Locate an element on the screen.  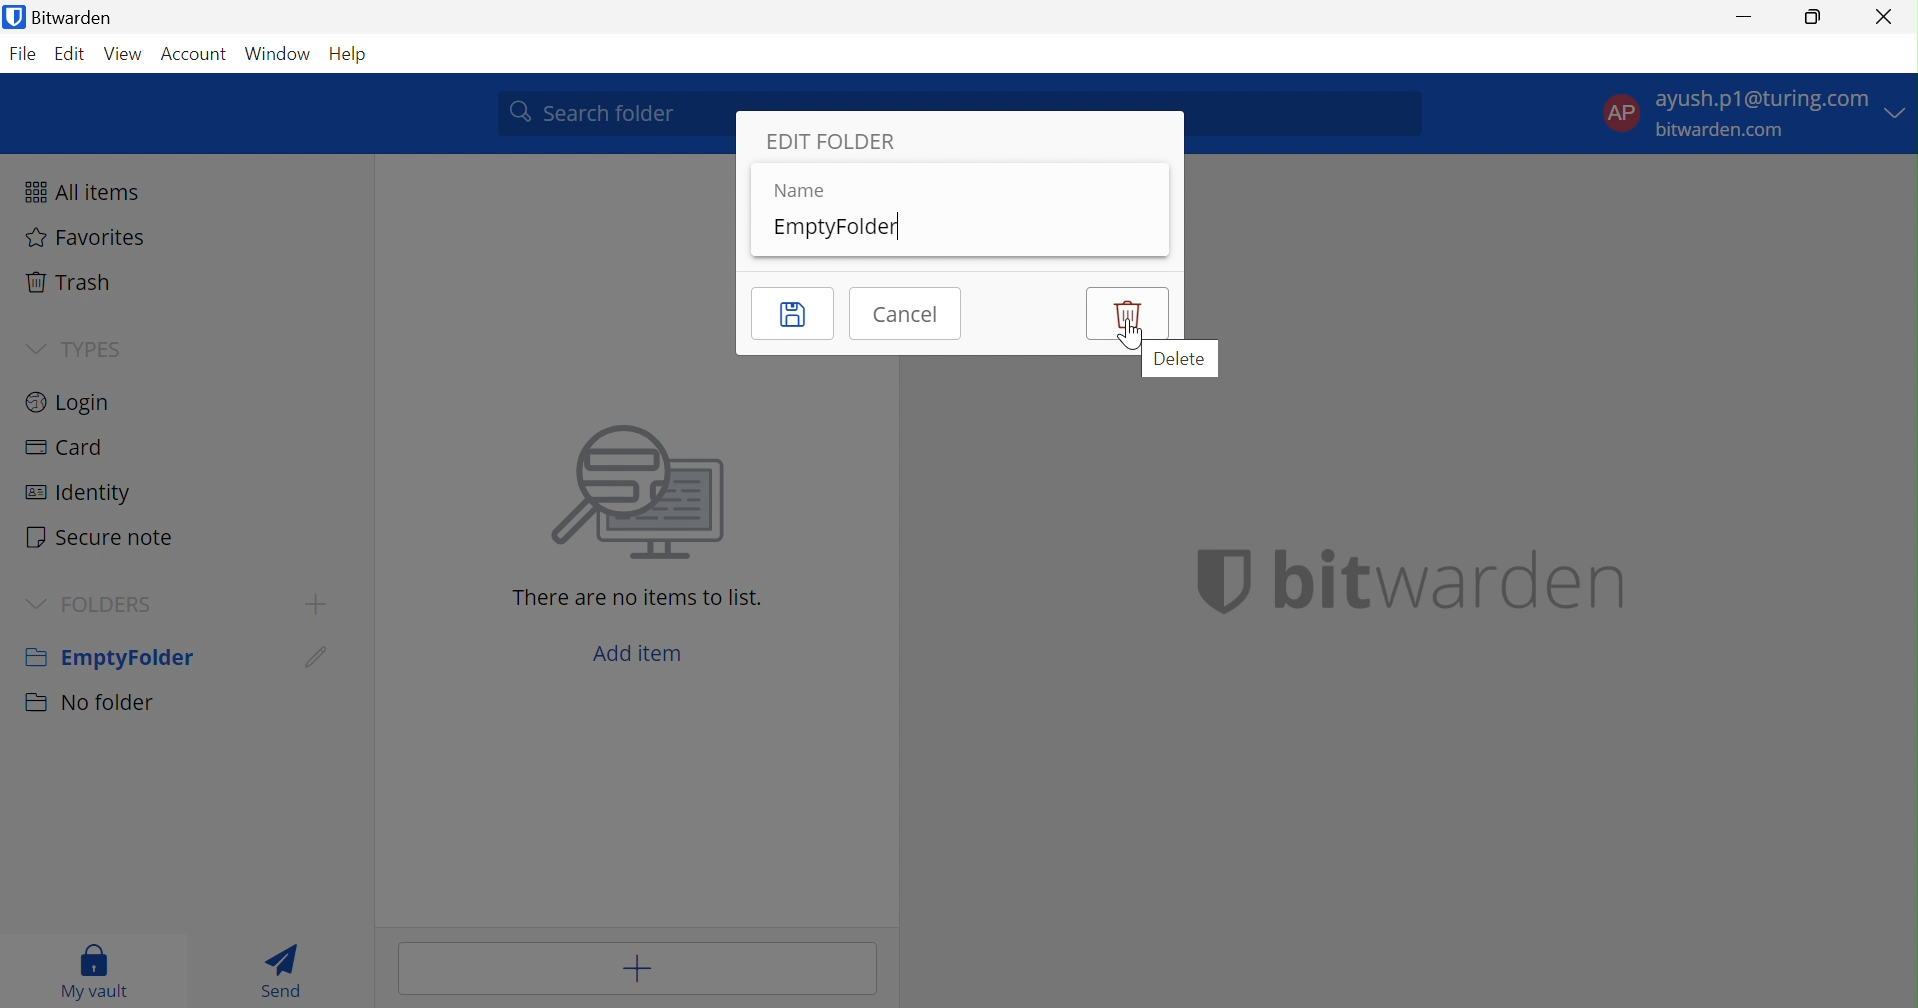
Delete is located at coordinates (1181, 359).